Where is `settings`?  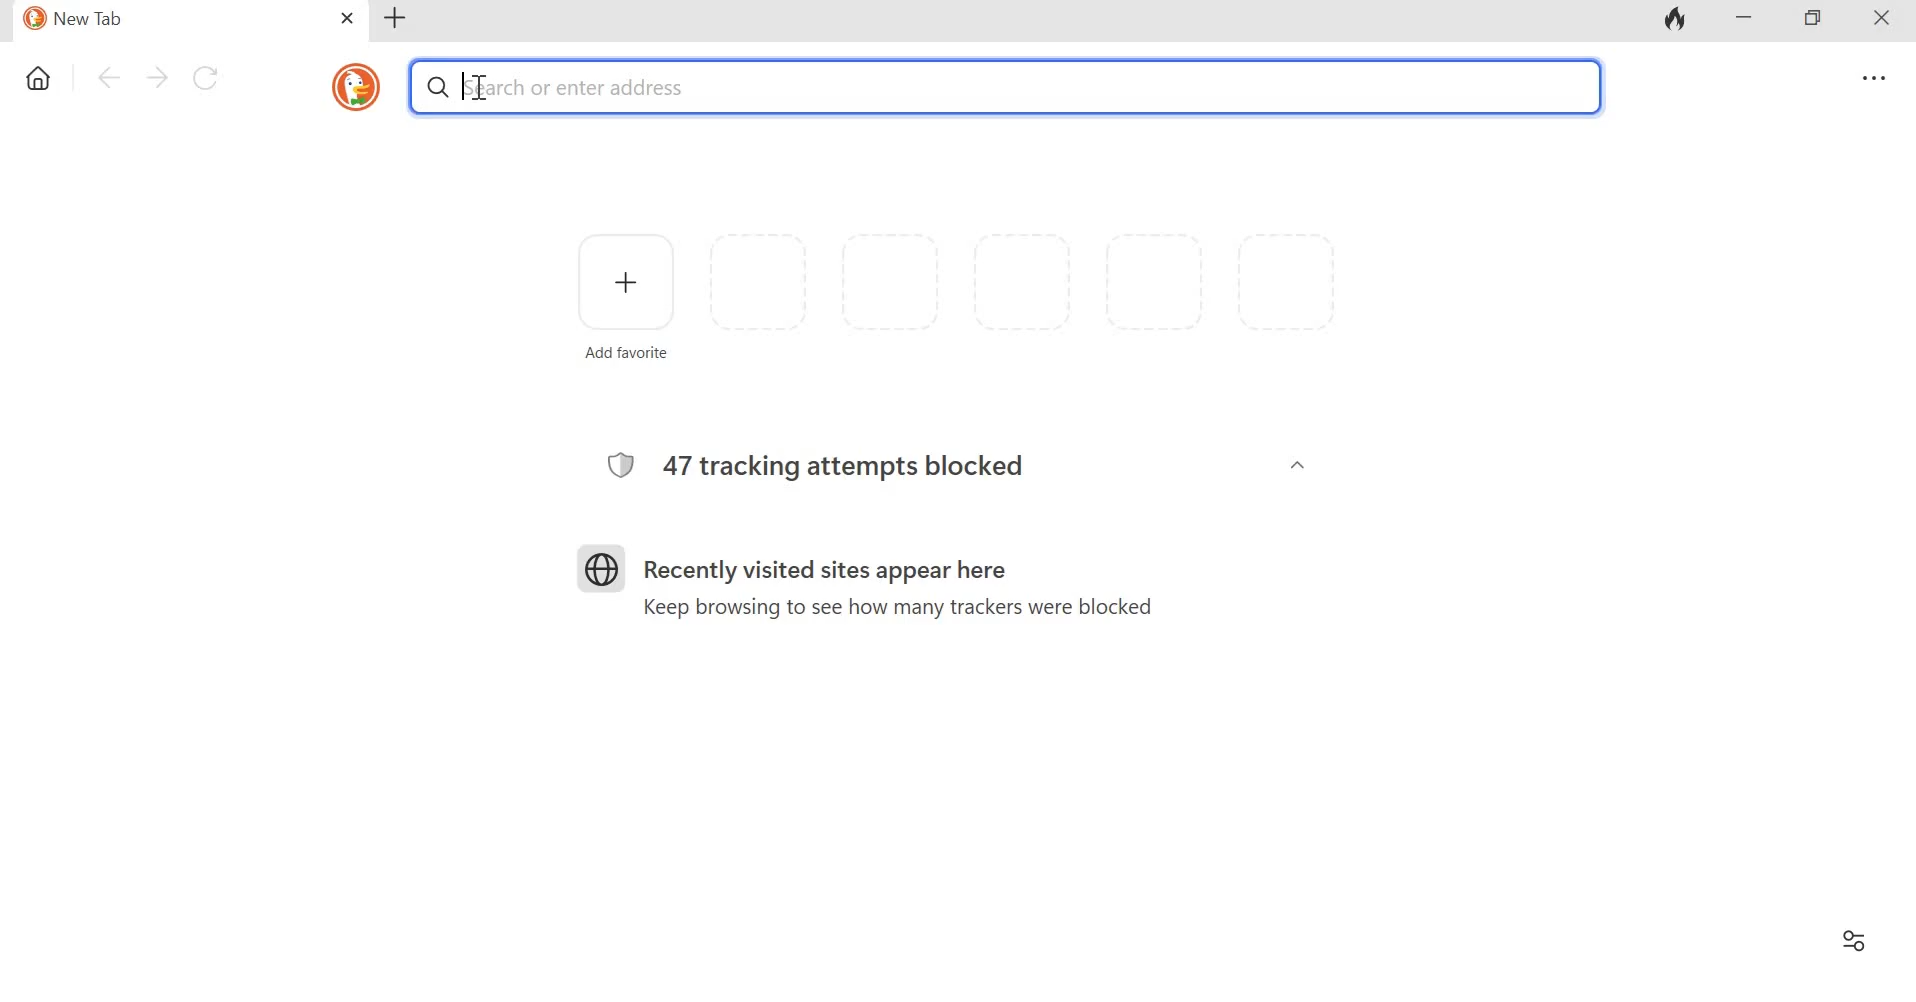 settings is located at coordinates (1870, 79).